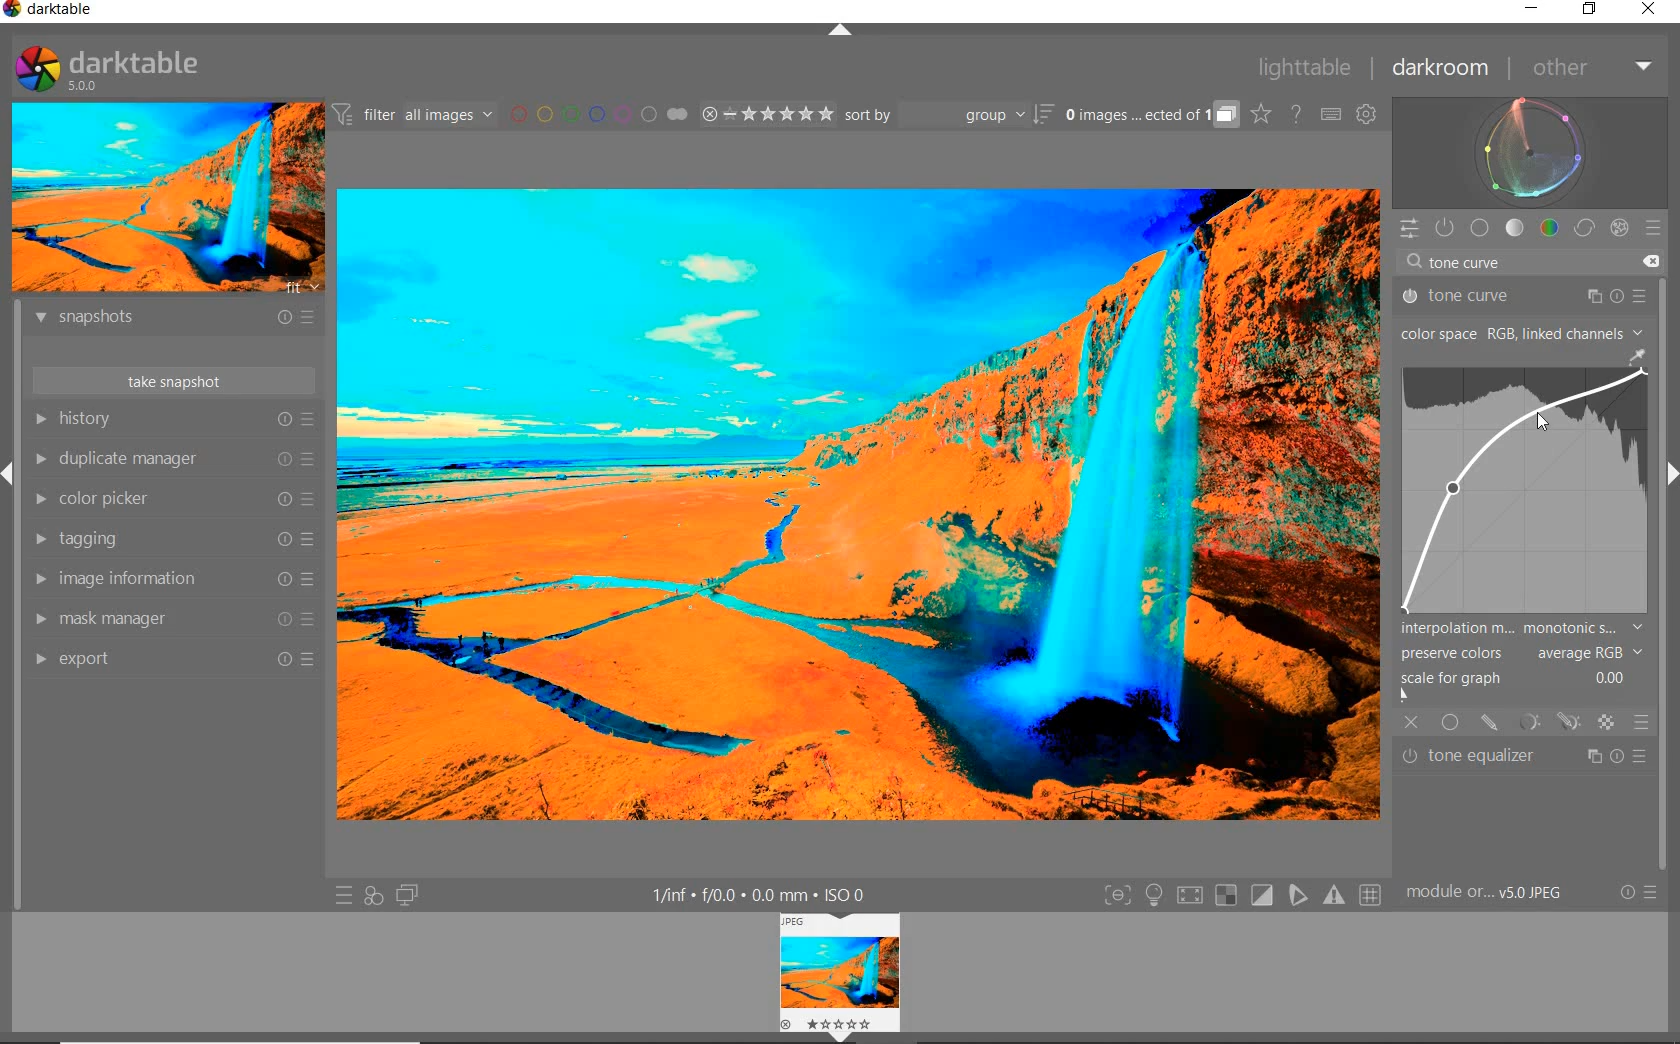  I want to click on waveform, so click(1531, 152).